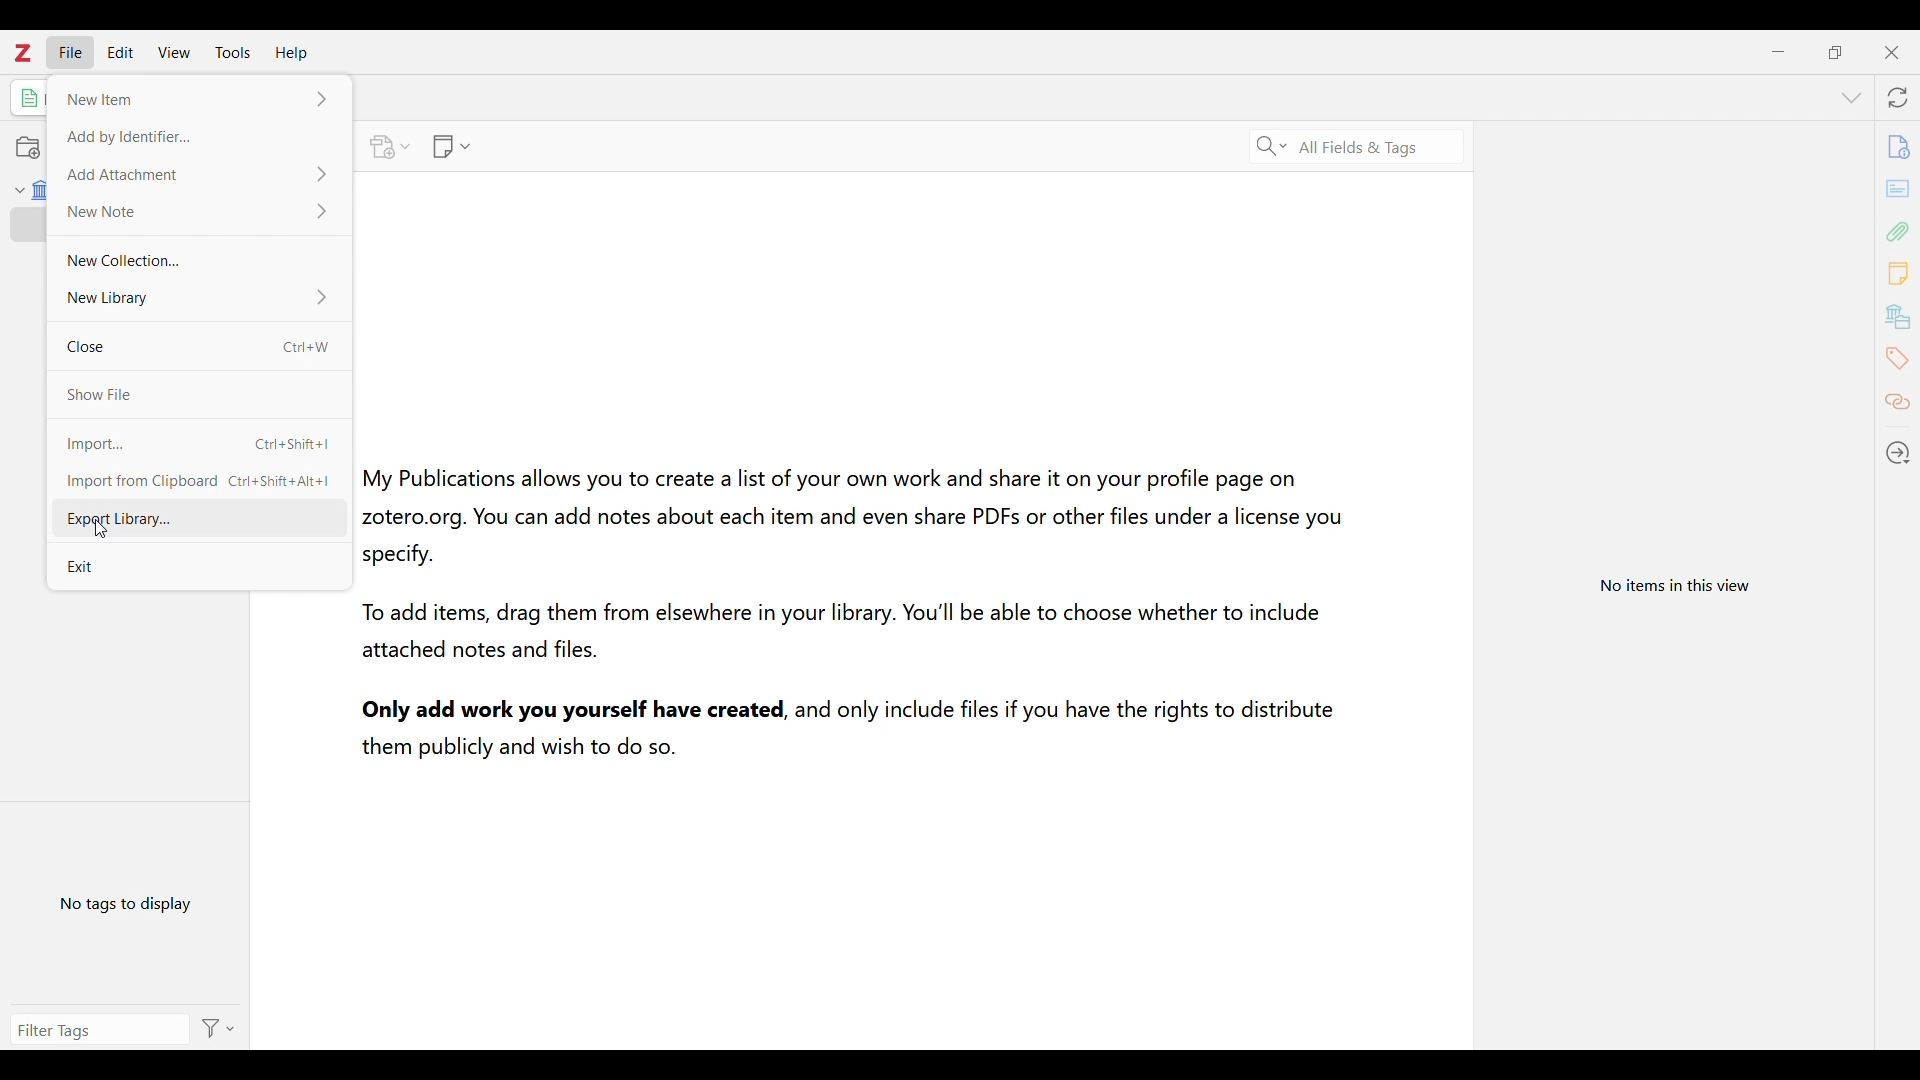  I want to click on Minimize, so click(1778, 52).